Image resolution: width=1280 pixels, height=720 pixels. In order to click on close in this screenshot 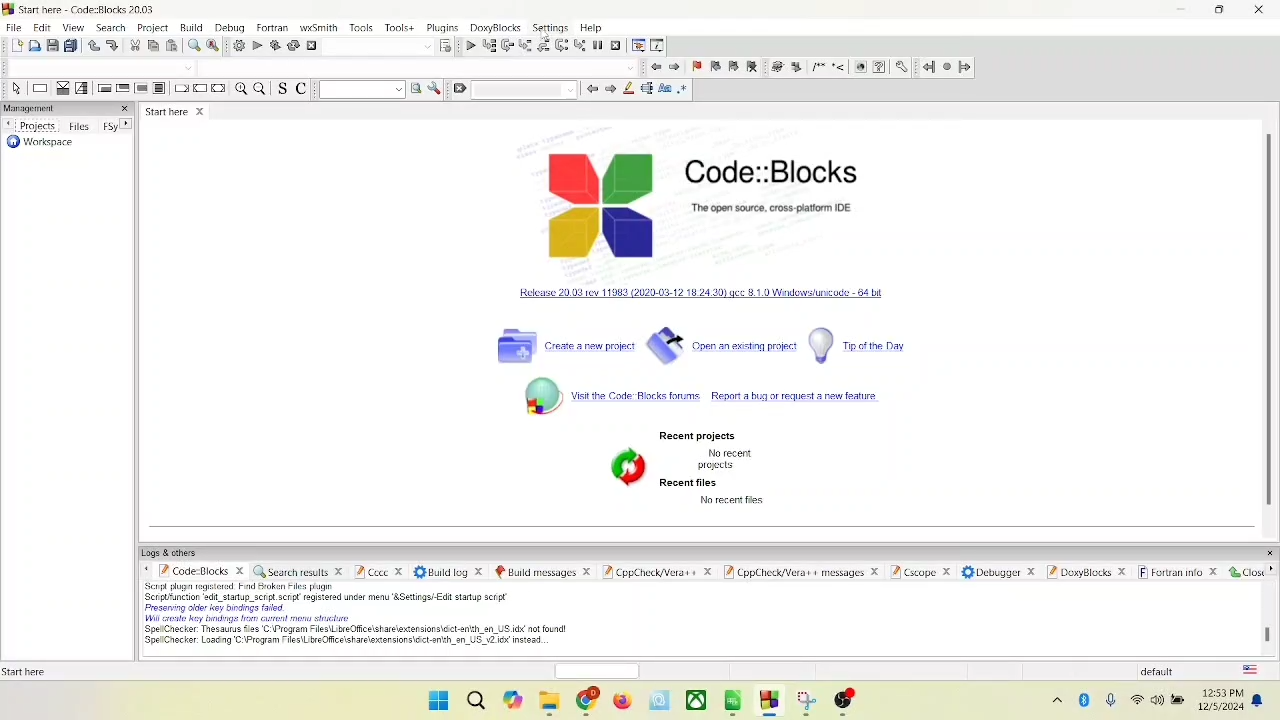, I will do `click(1262, 10)`.